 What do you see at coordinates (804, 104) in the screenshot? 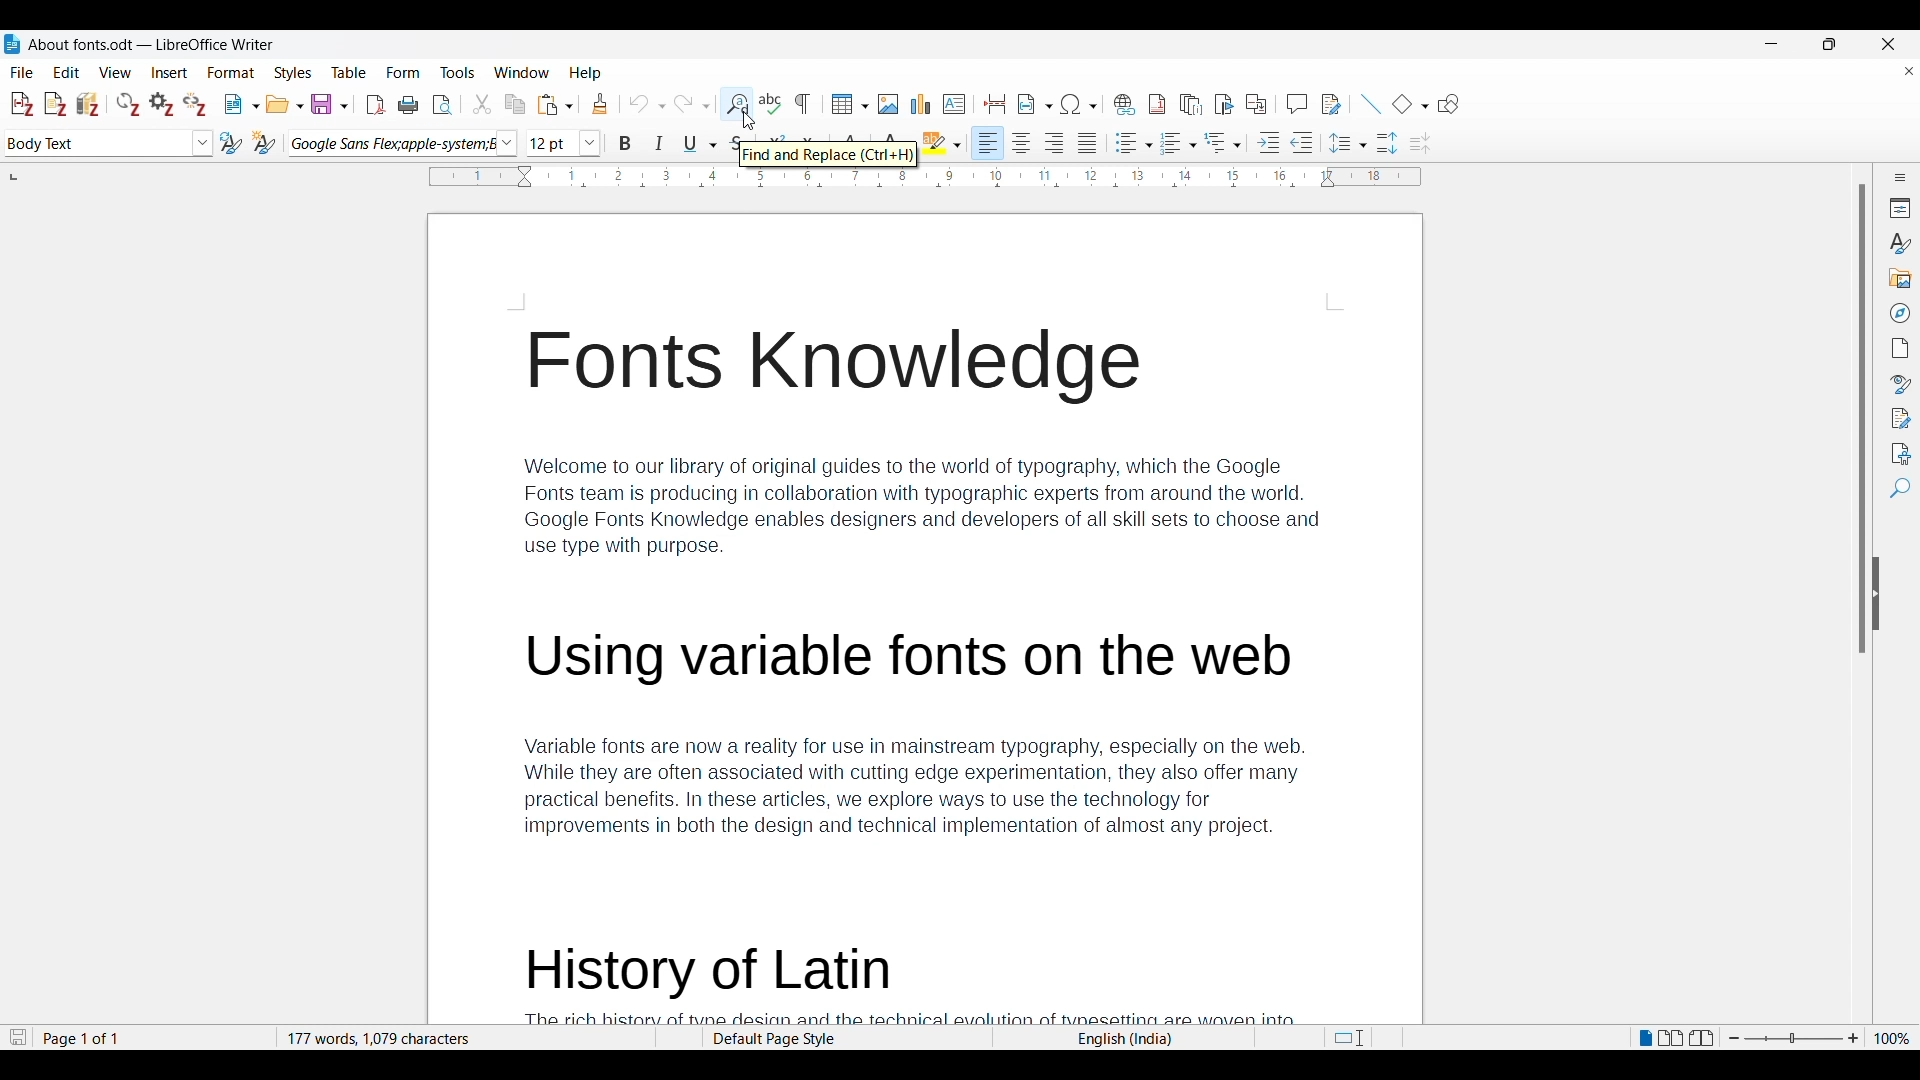
I see `Toggle formatting marks` at bounding box center [804, 104].